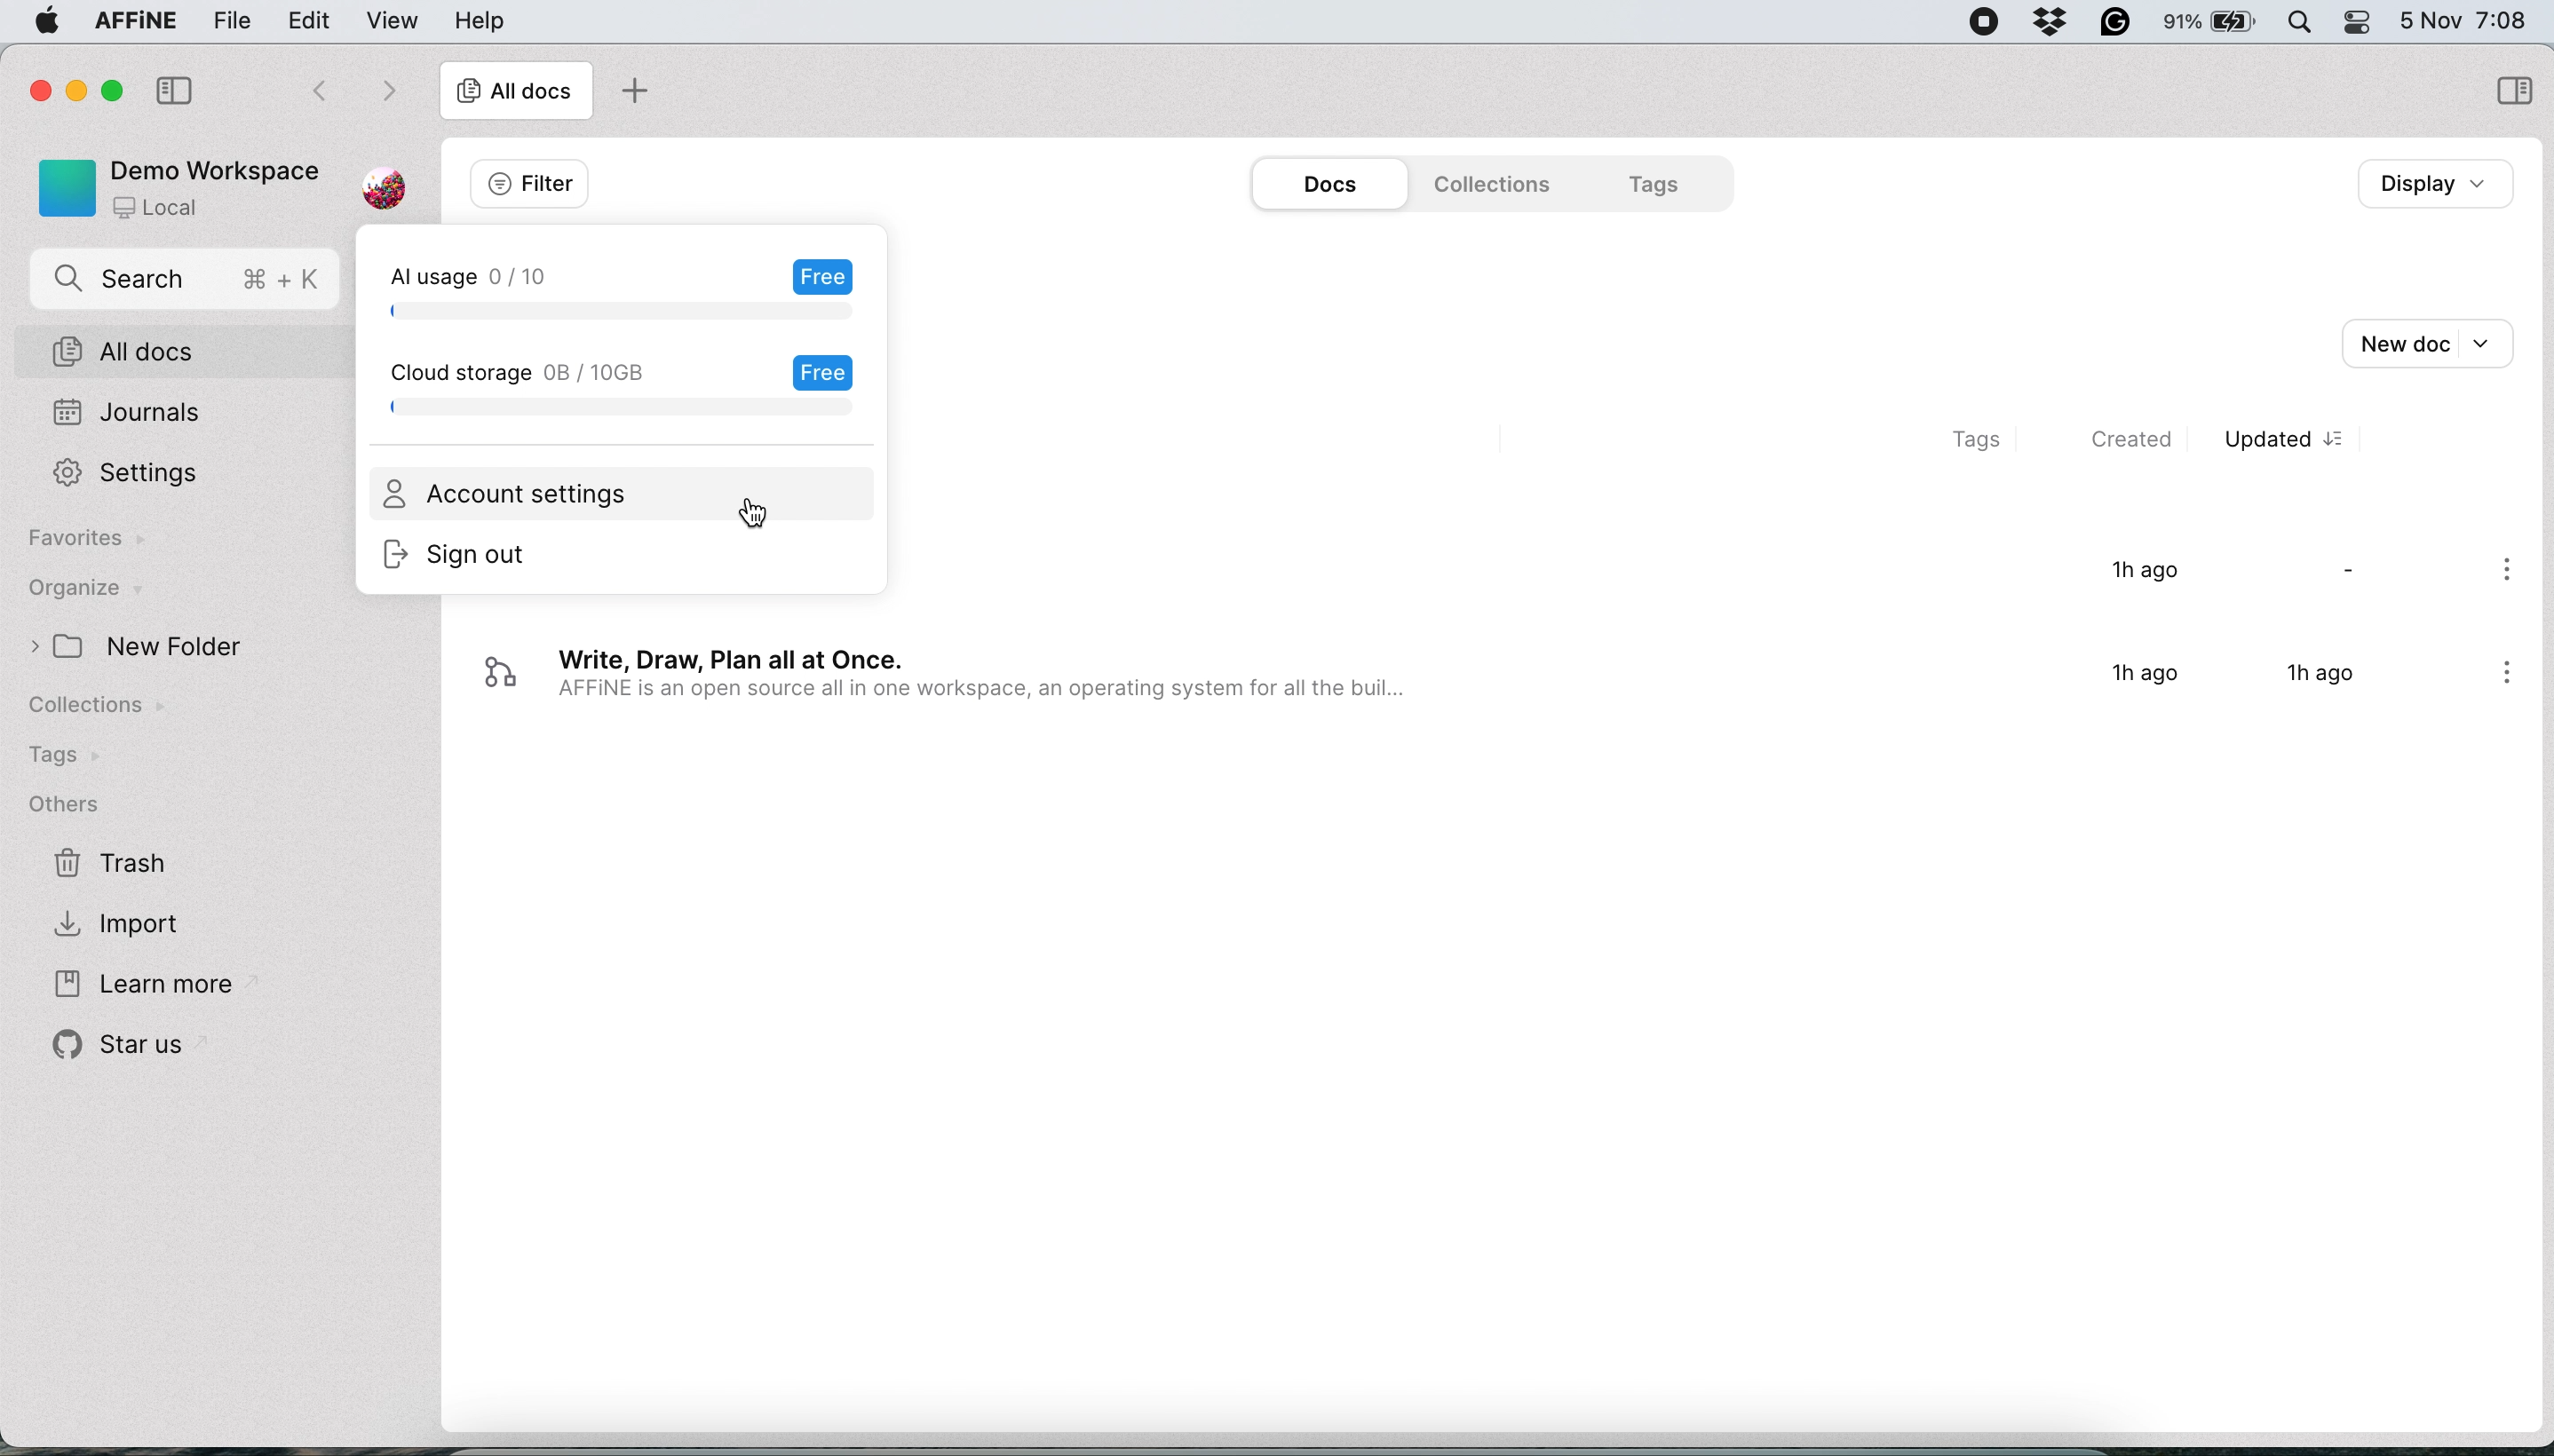 The width and height of the screenshot is (2554, 1456). Describe the element at coordinates (1656, 183) in the screenshot. I see `tags` at that location.